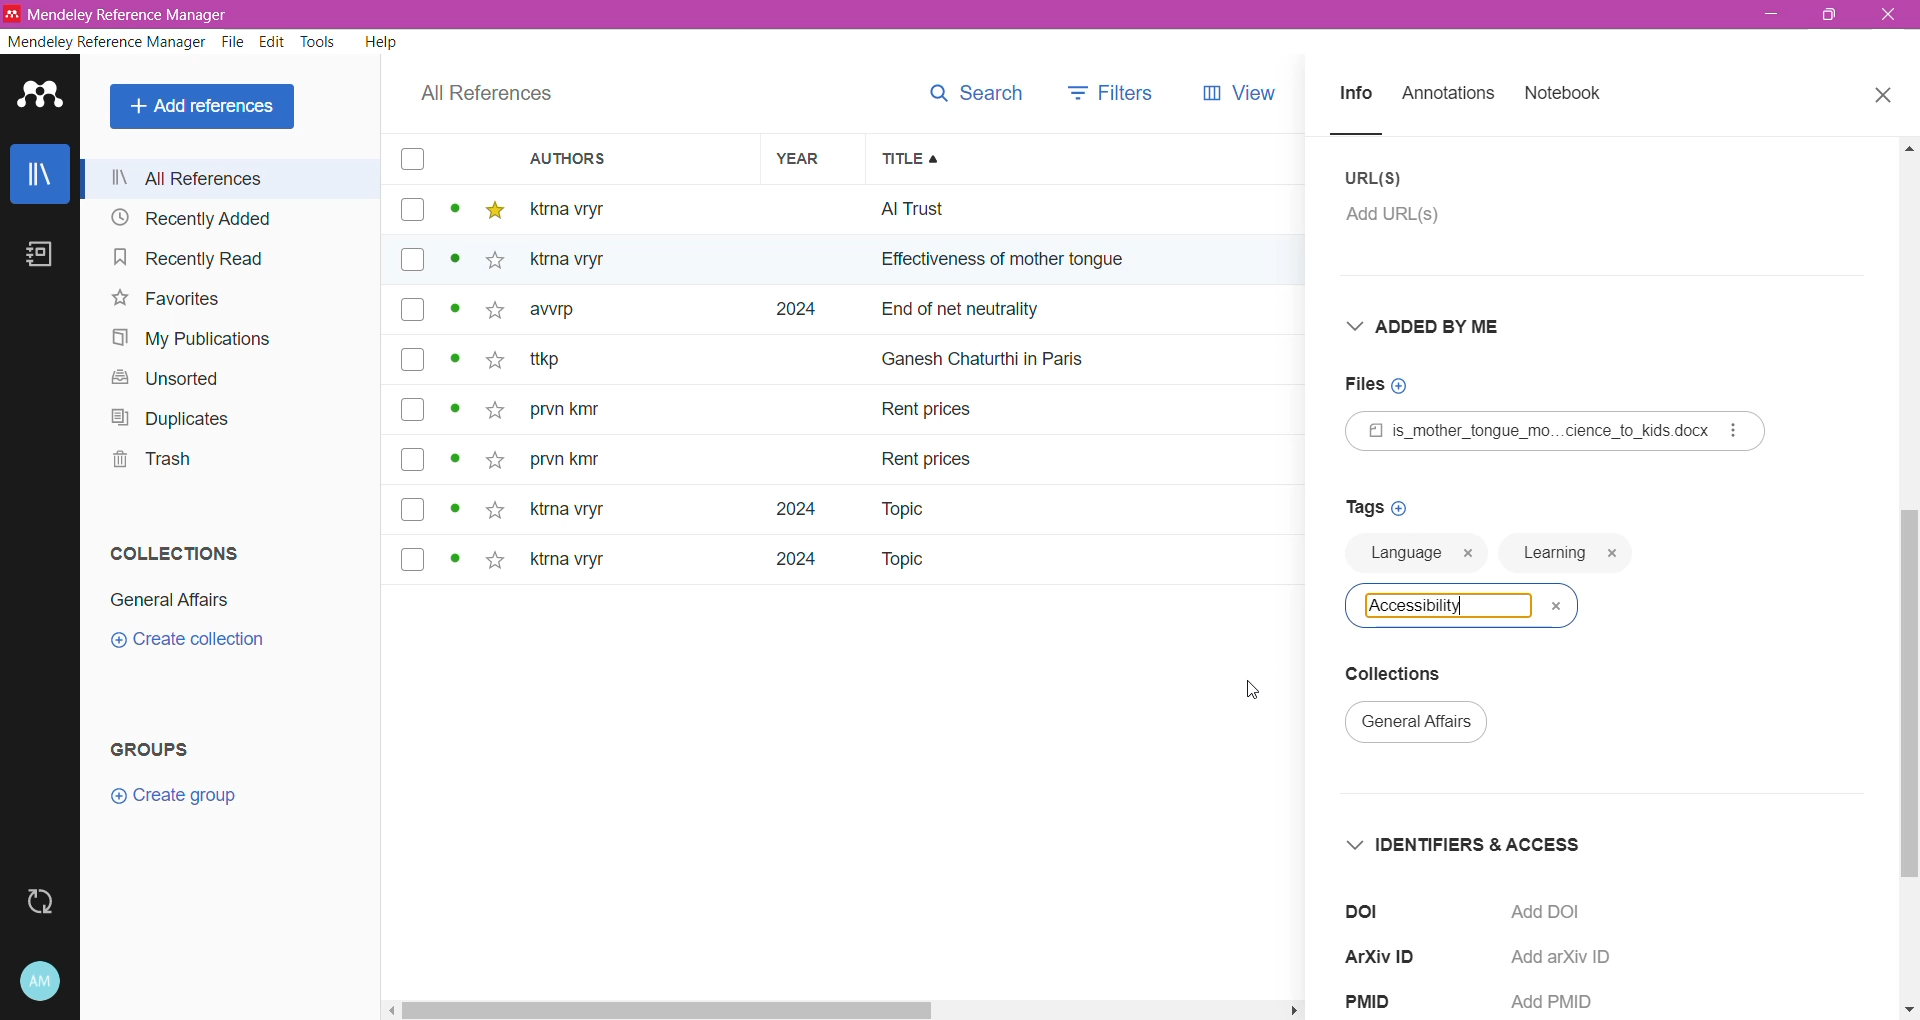 Image resolution: width=1920 pixels, height=1020 pixels. What do you see at coordinates (1006, 351) in the screenshot?
I see `ganesh chaturthi in paris ` at bounding box center [1006, 351].